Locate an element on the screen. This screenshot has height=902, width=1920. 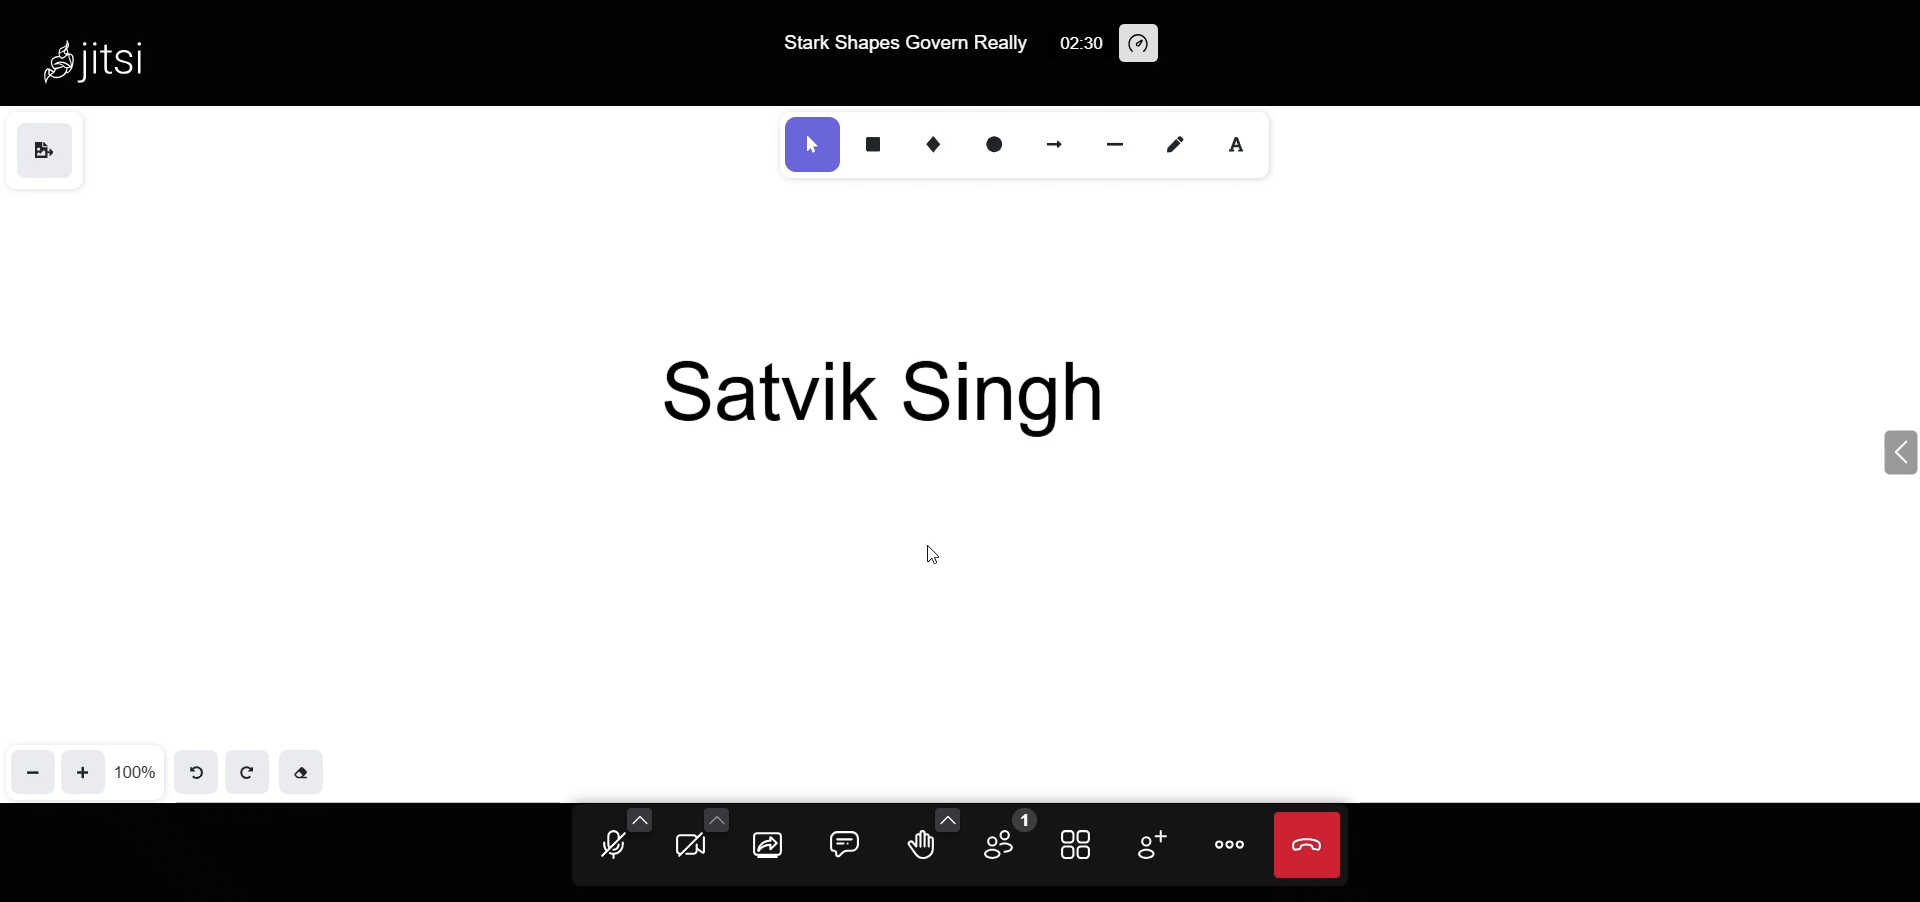
zoom out is located at coordinates (34, 770).